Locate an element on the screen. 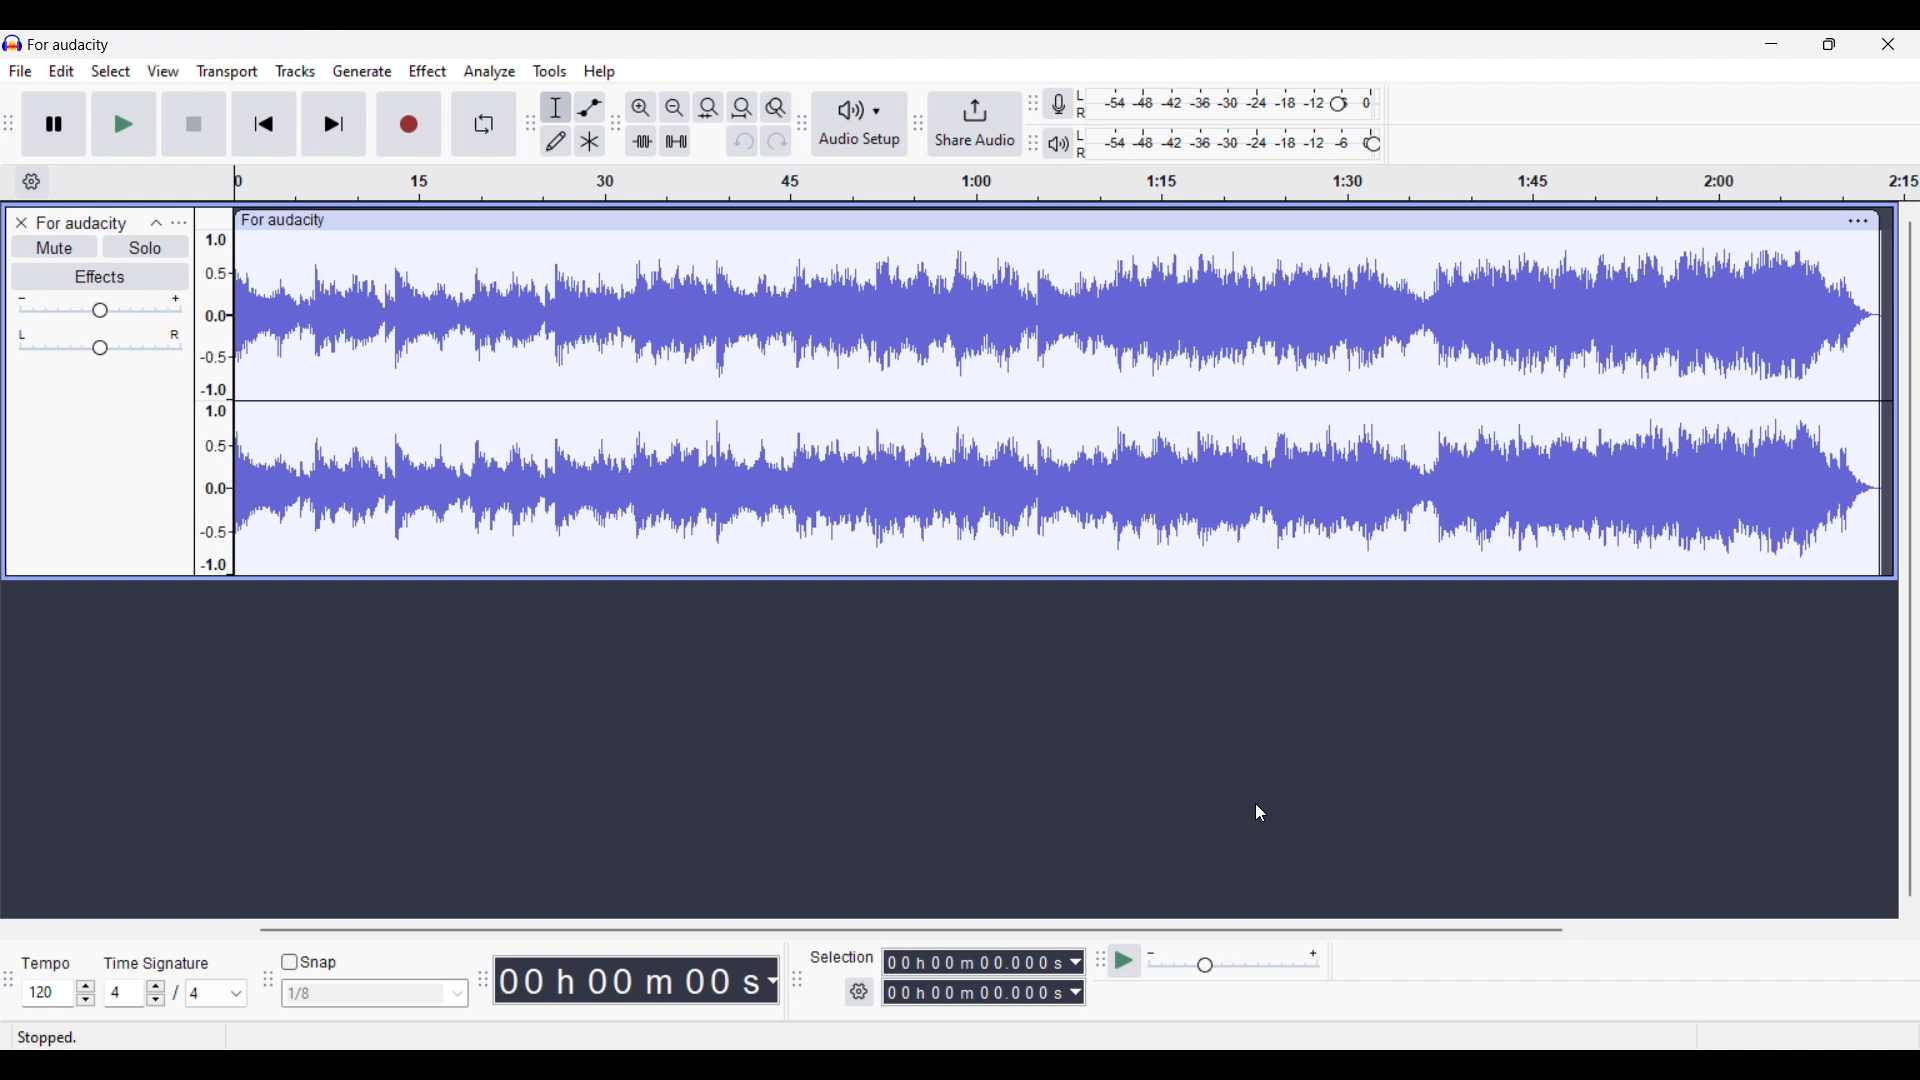 The height and width of the screenshot is (1080, 1920). Indicates options to select measurement is located at coordinates (842, 957).